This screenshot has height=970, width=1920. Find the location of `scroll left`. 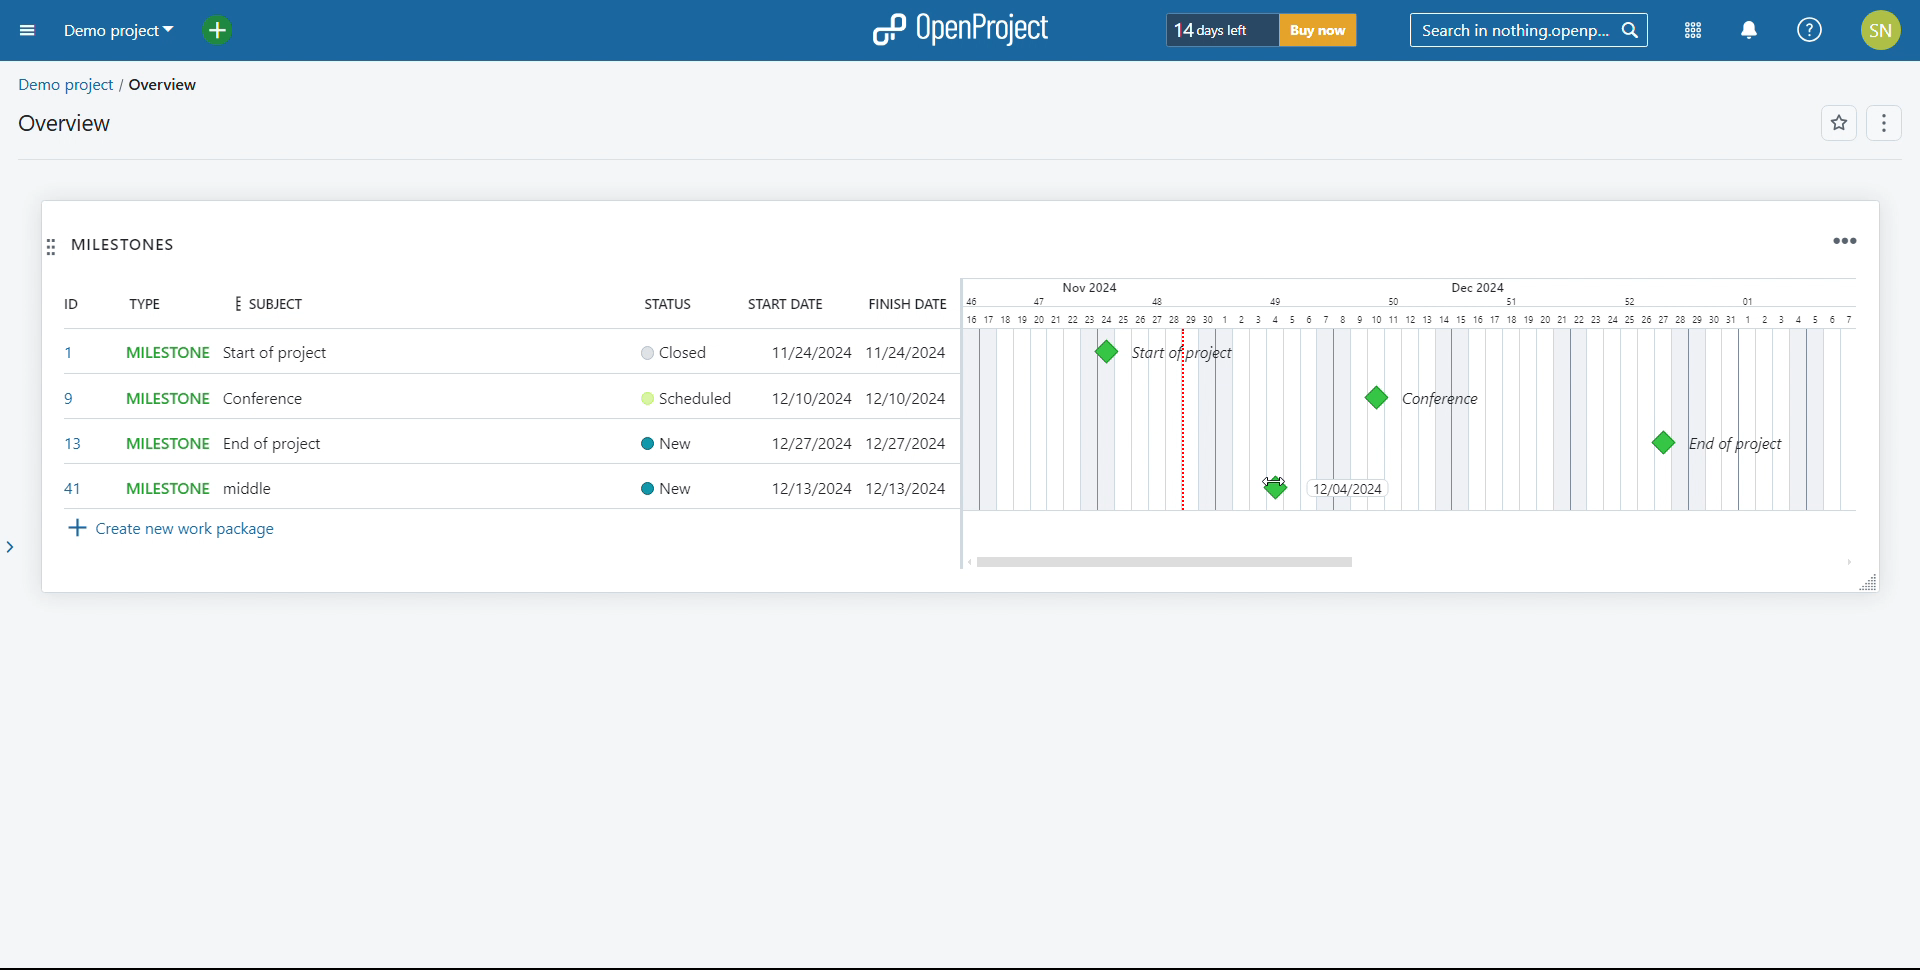

scroll left is located at coordinates (968, 562).